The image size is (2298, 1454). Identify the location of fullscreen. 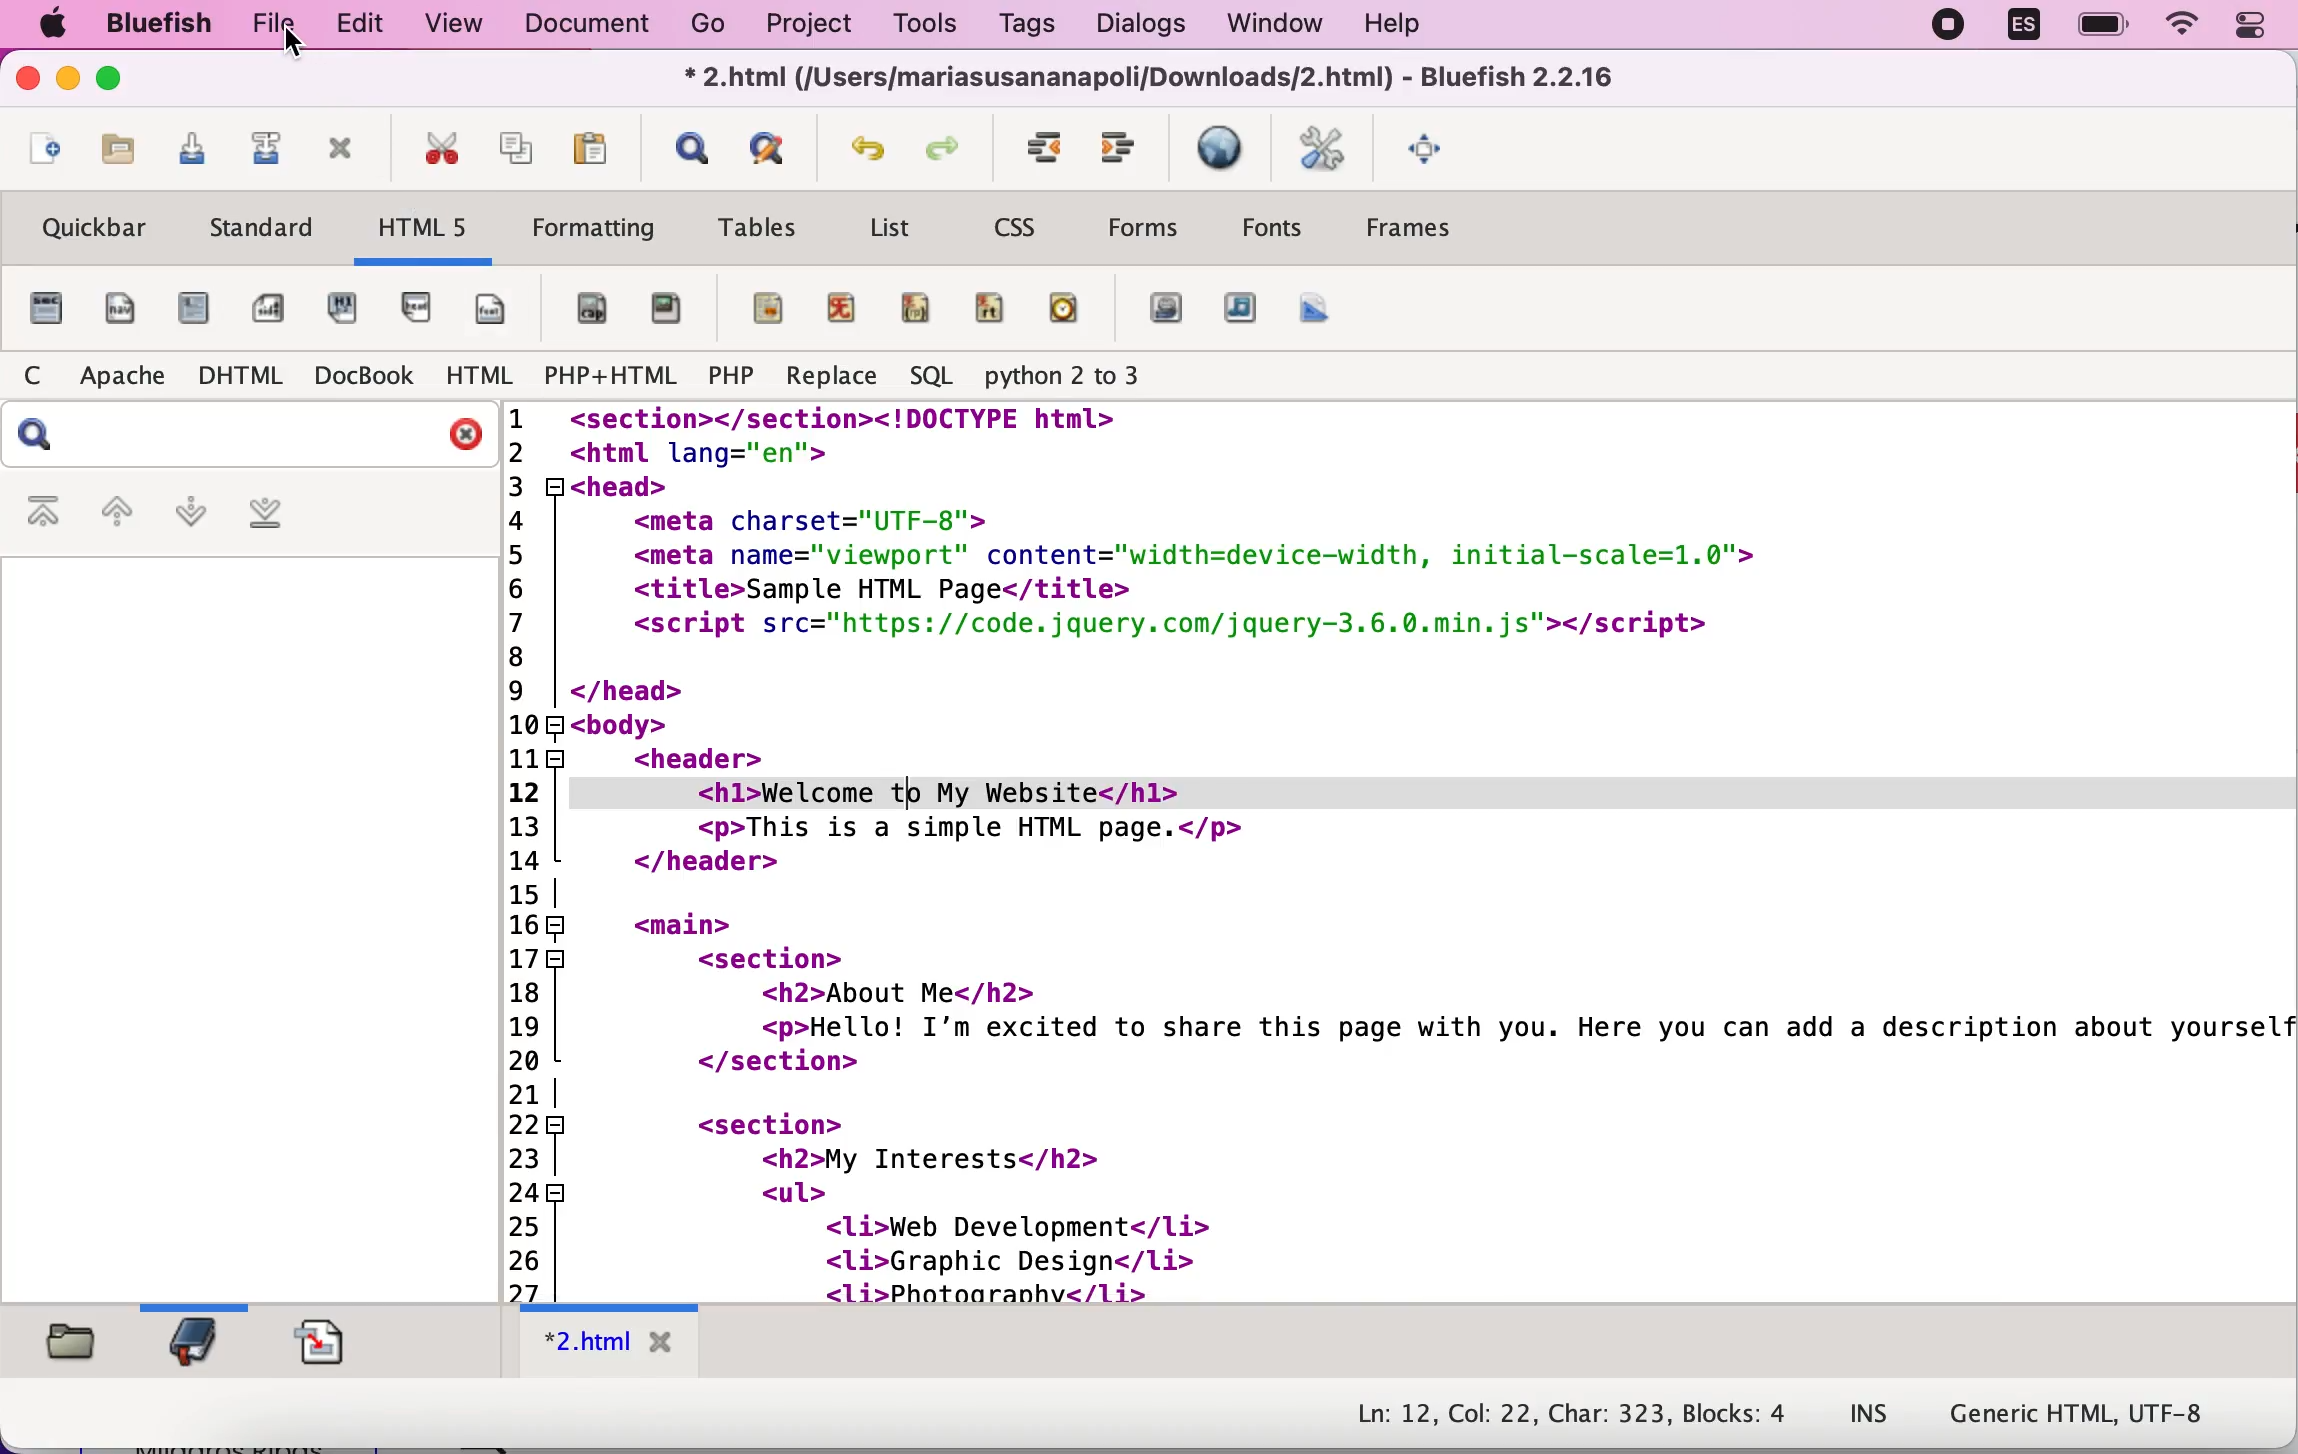
(1429, 147).